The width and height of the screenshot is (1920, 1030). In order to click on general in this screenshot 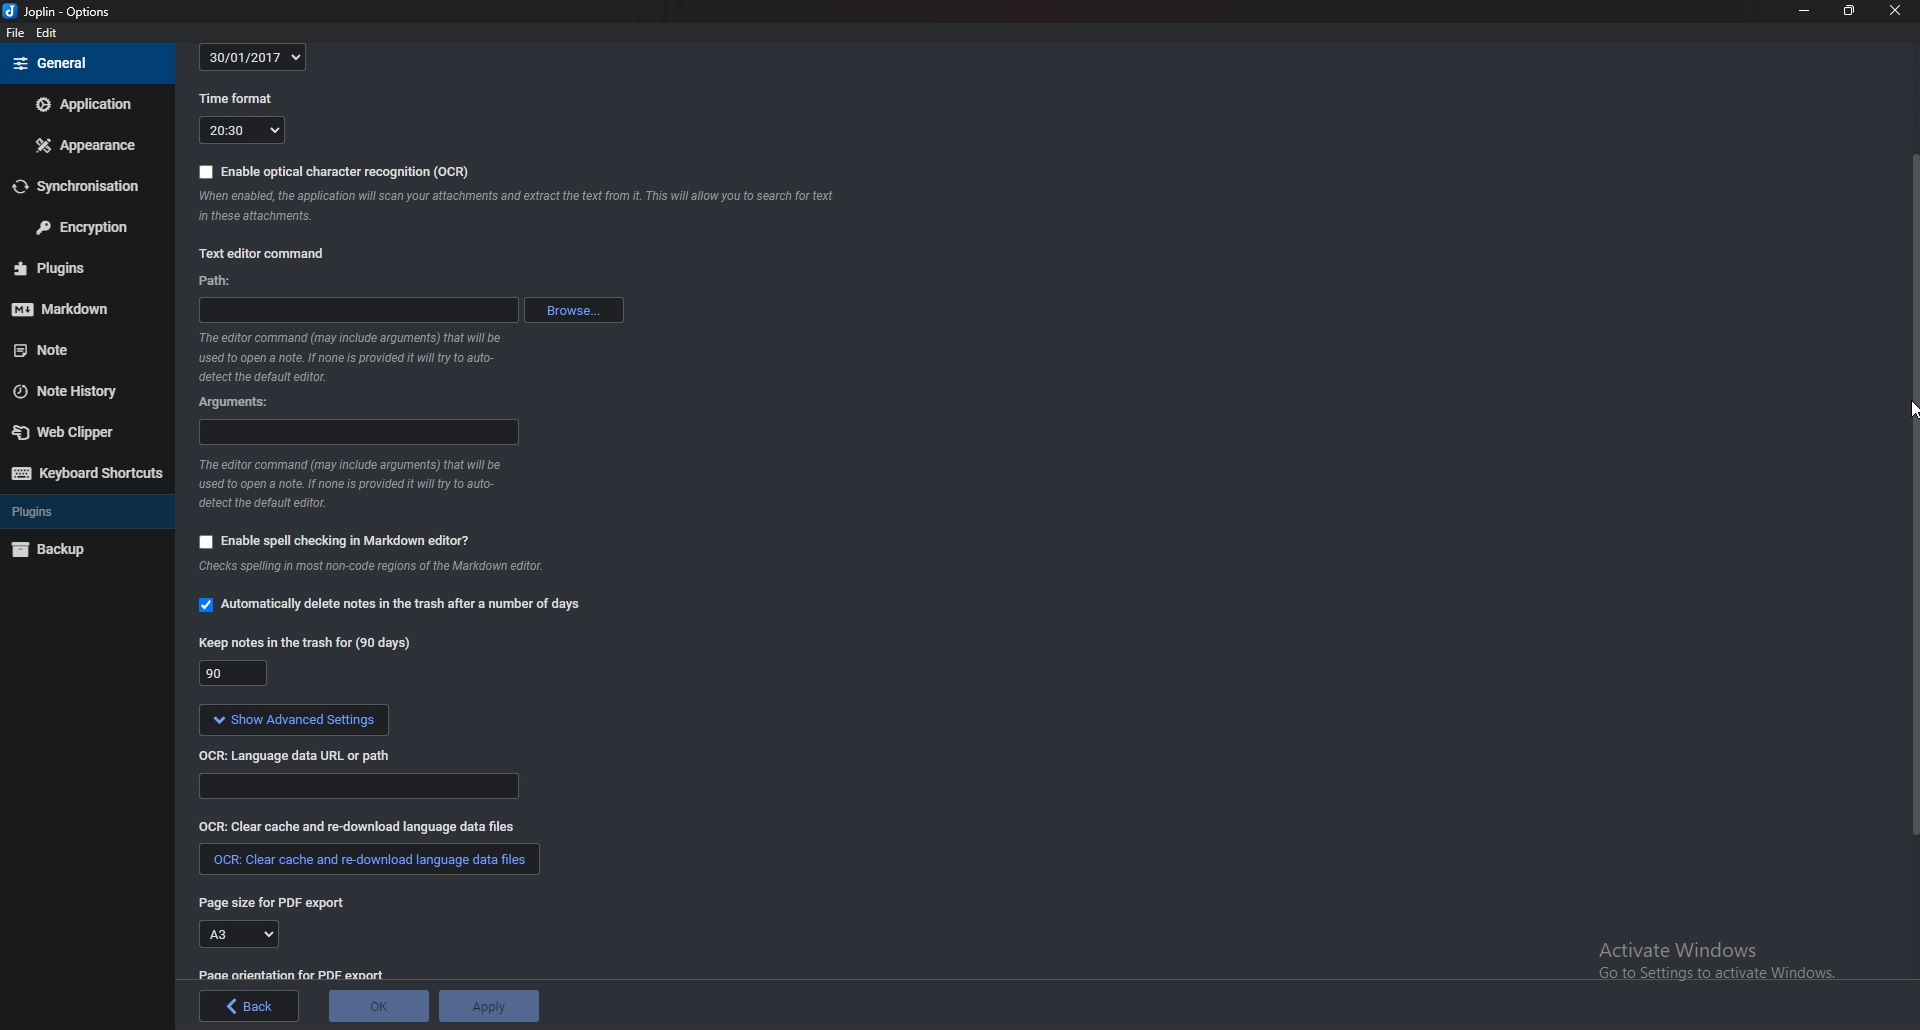, I will do `click(86, 62)`.